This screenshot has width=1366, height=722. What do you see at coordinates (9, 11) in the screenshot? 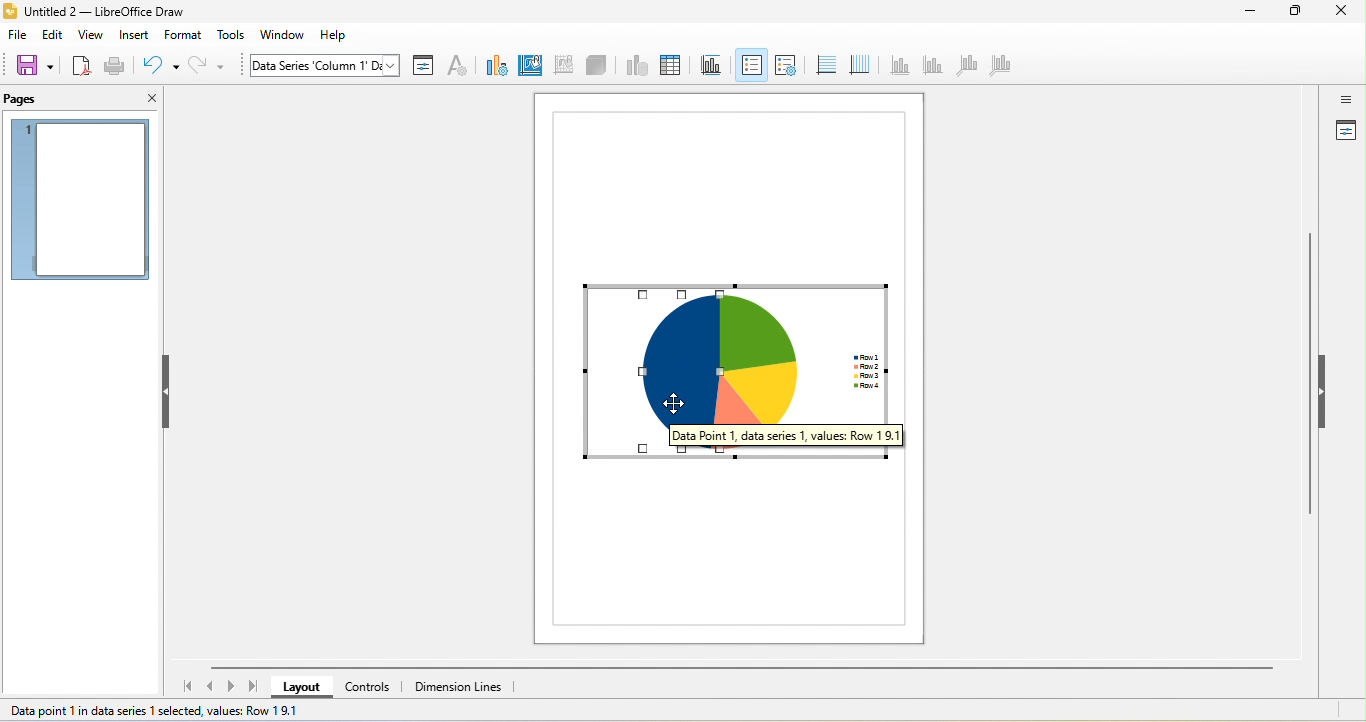
I see `libre office draw logo` at bounding box center [9, 11].